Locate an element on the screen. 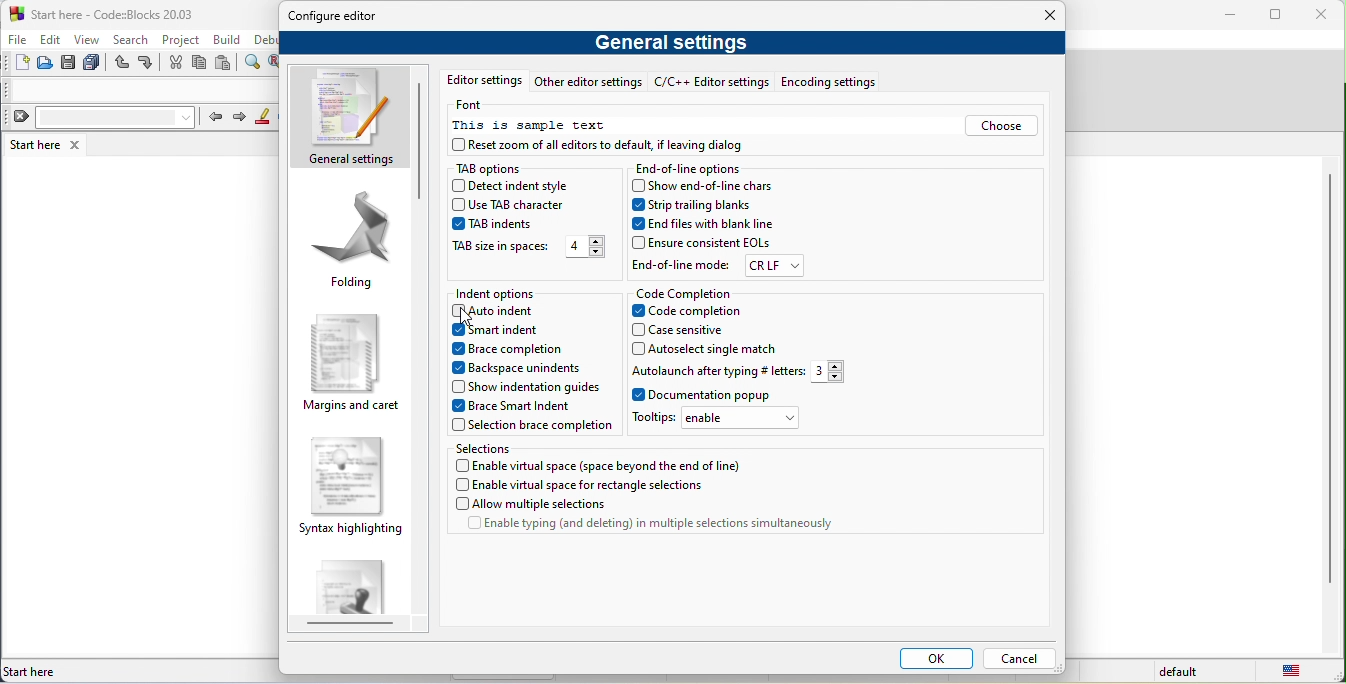 The height and width of the screenshot is (684, 1346). editor settings is located at coordinates (487, 81).